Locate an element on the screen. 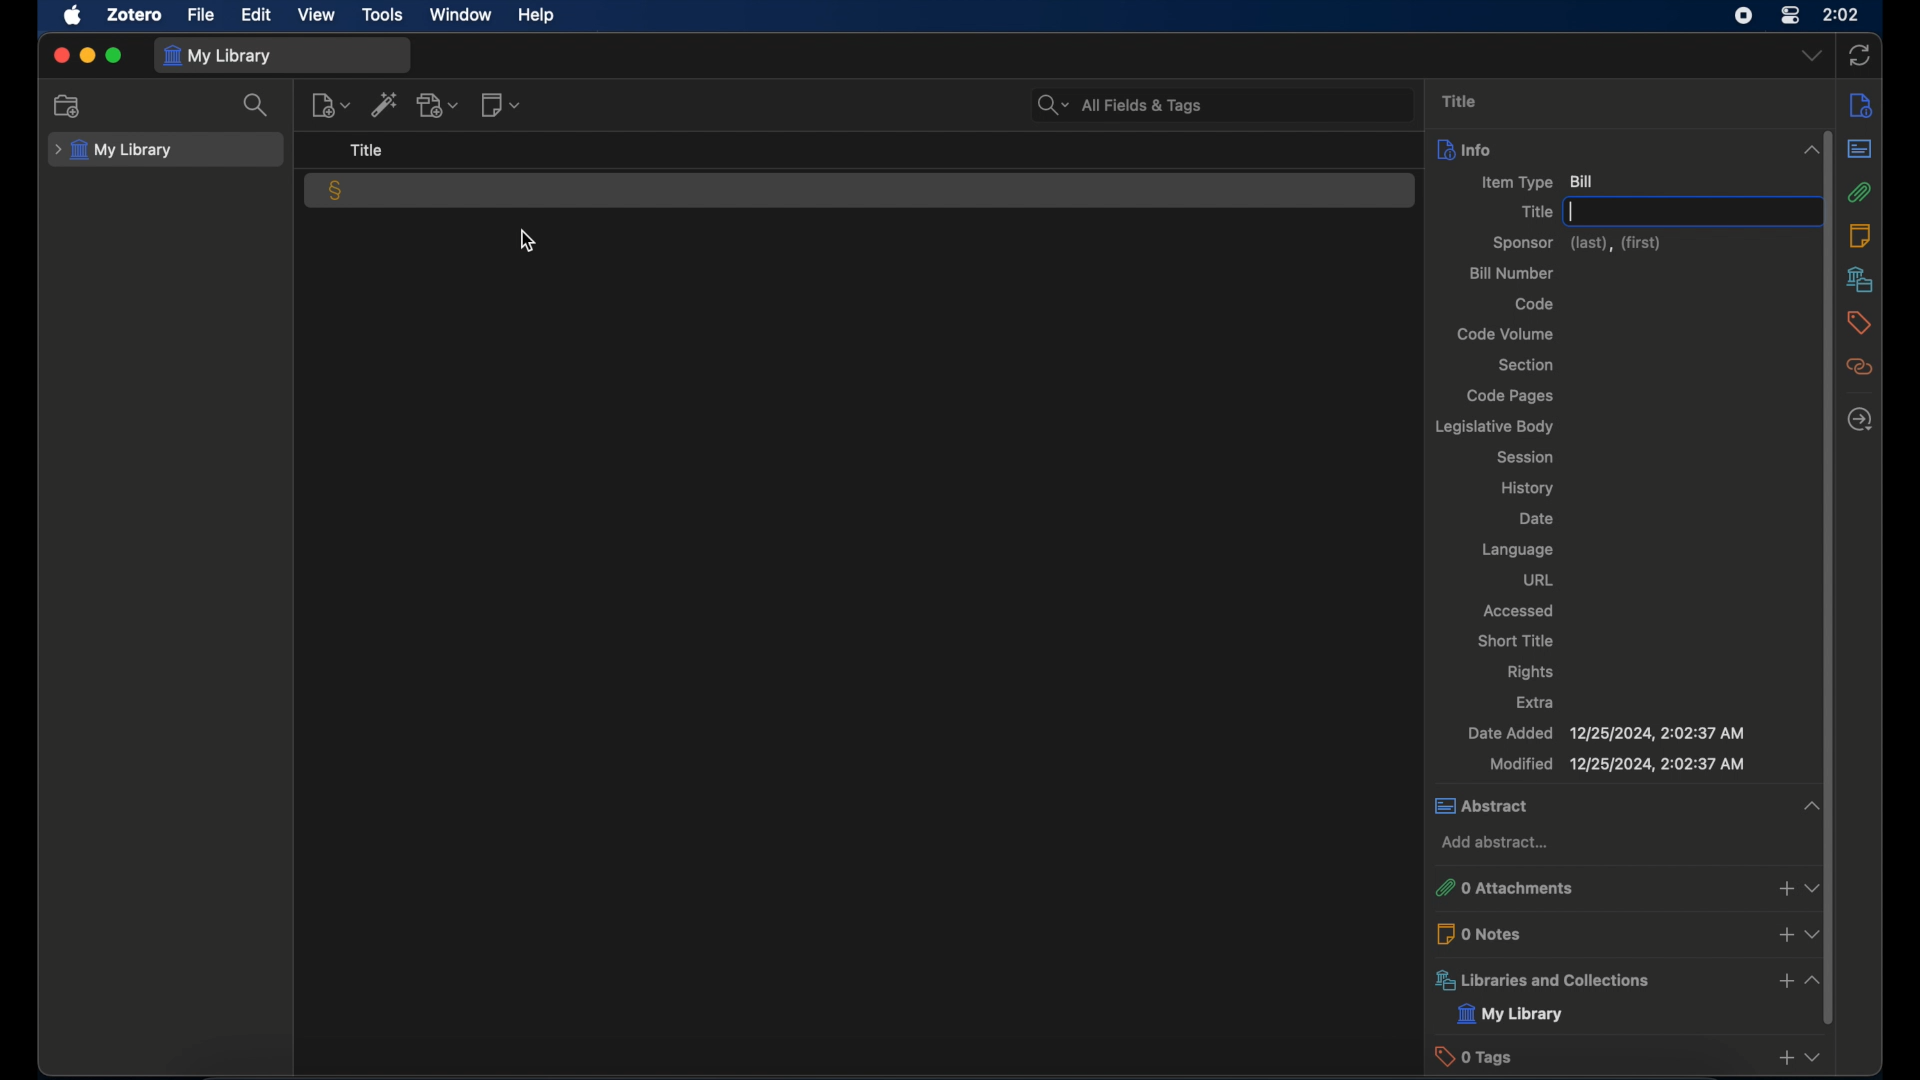 The image size is (1920, 1080). libraries is located at coordinates (1627, 980).